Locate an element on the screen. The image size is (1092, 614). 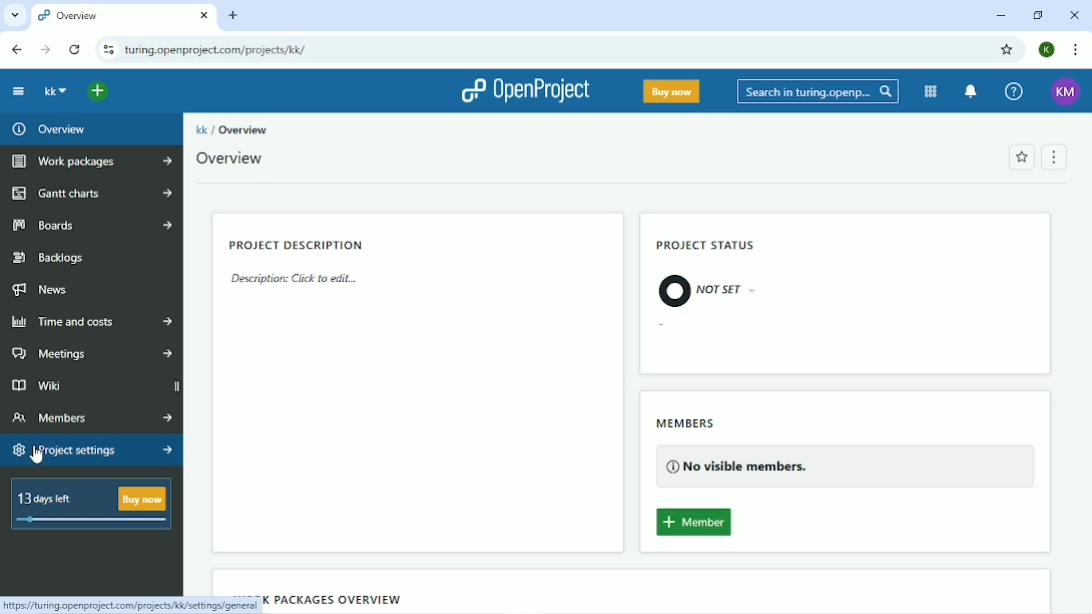
13 days left Buy now is located at coordinates (88, 508).